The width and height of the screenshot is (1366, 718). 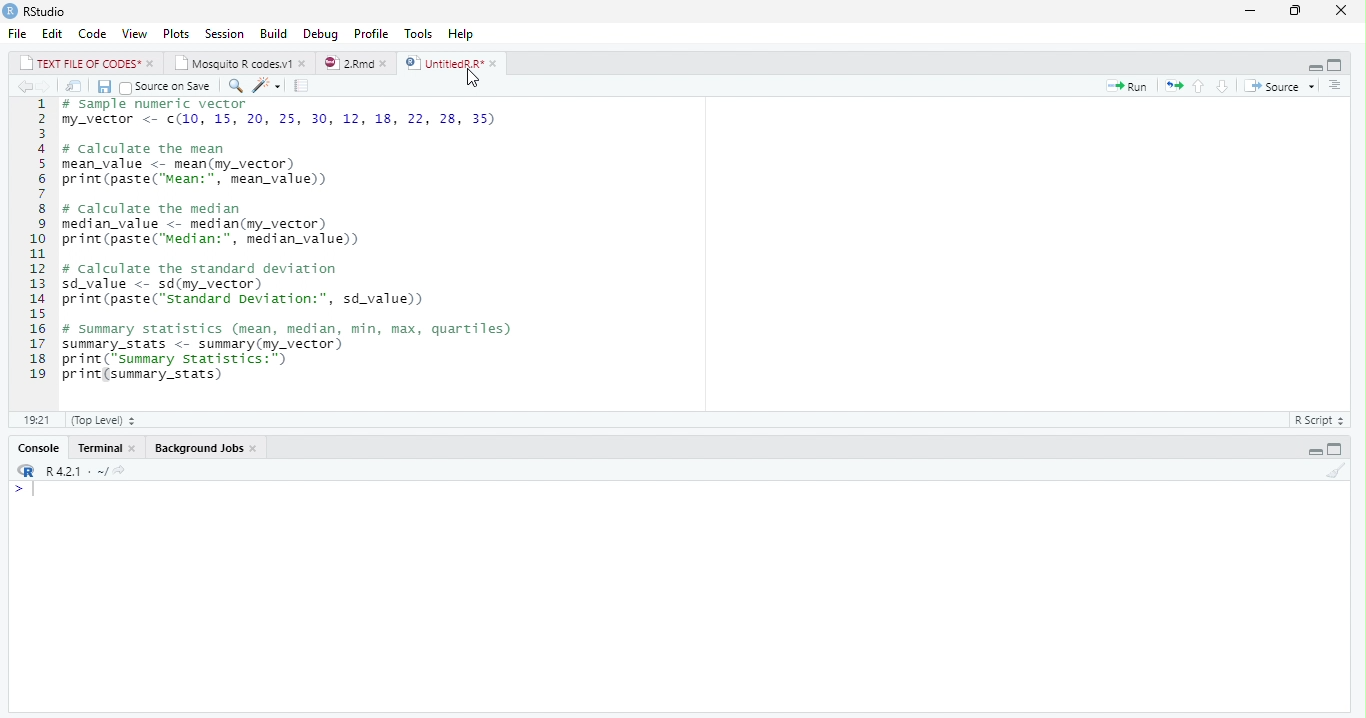 What do you see at coordinates (18, 33) in the screenshot?
I see `file` at bounding box center [18, 33].